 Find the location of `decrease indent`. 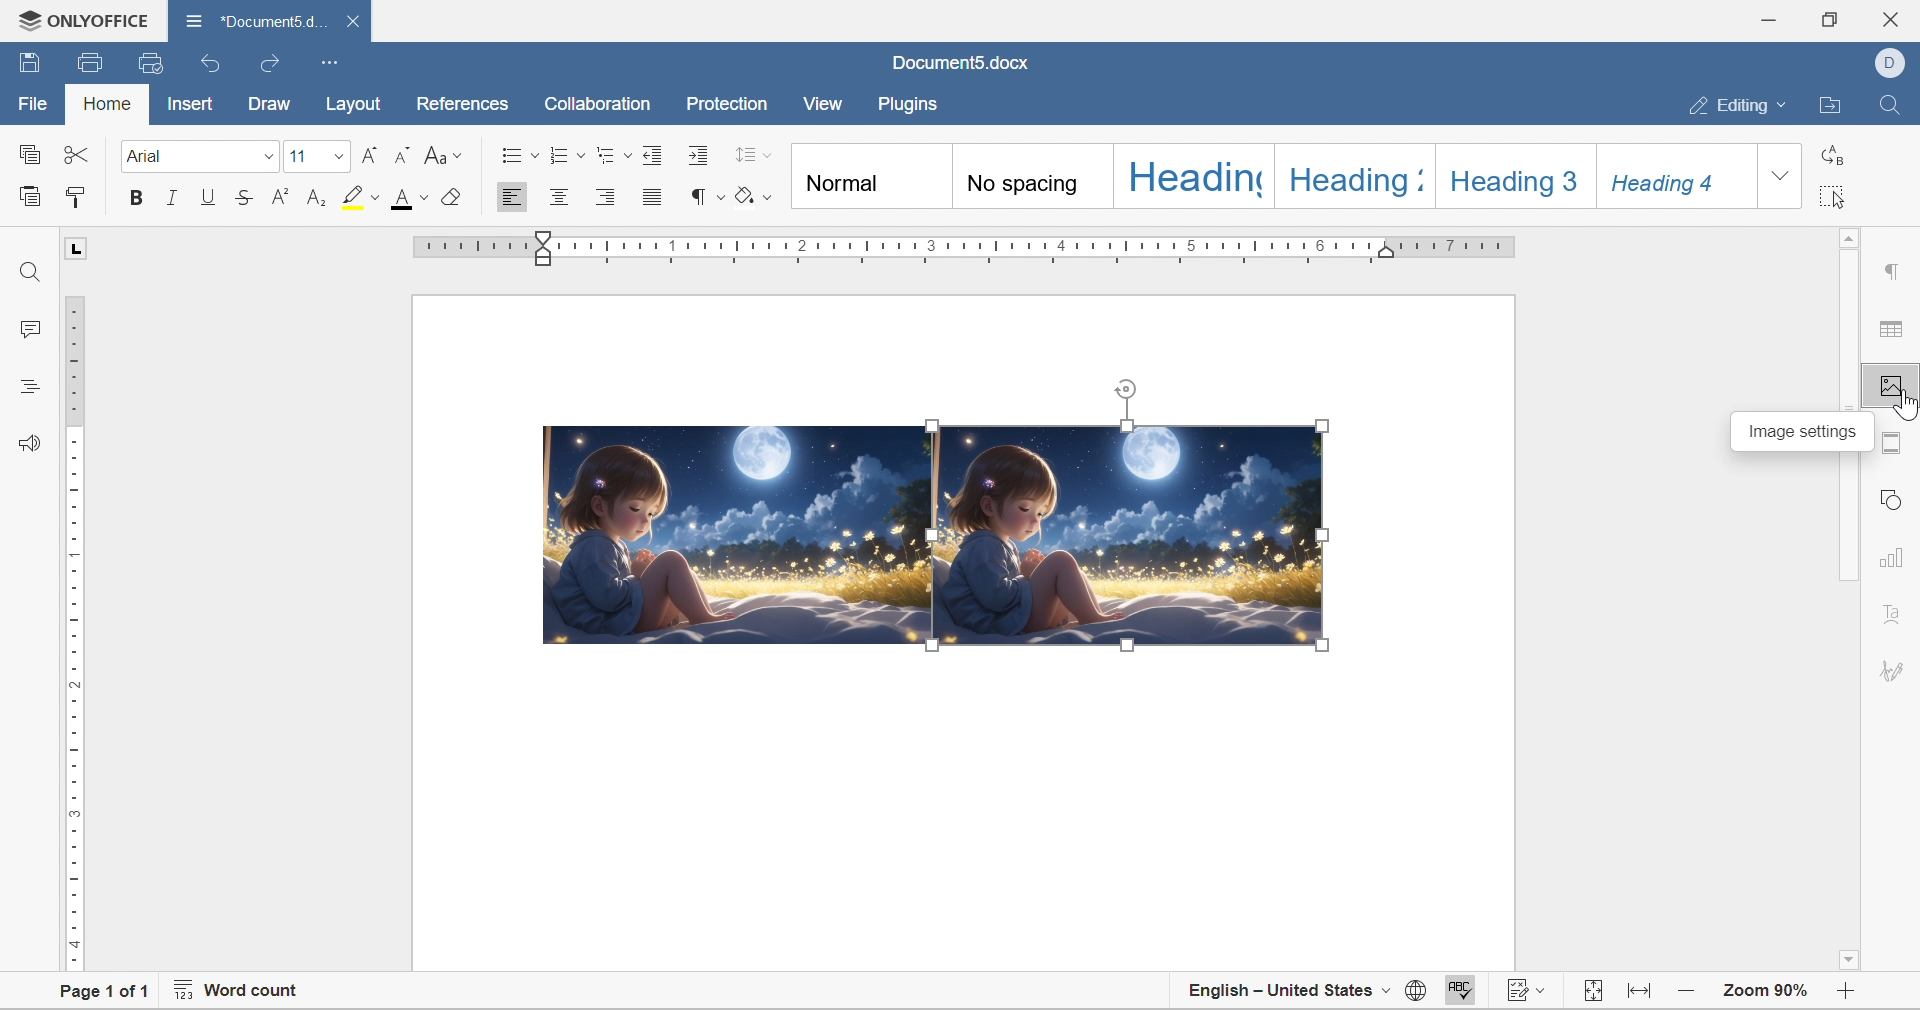

decrease indent is located at coordinates (655, 154).